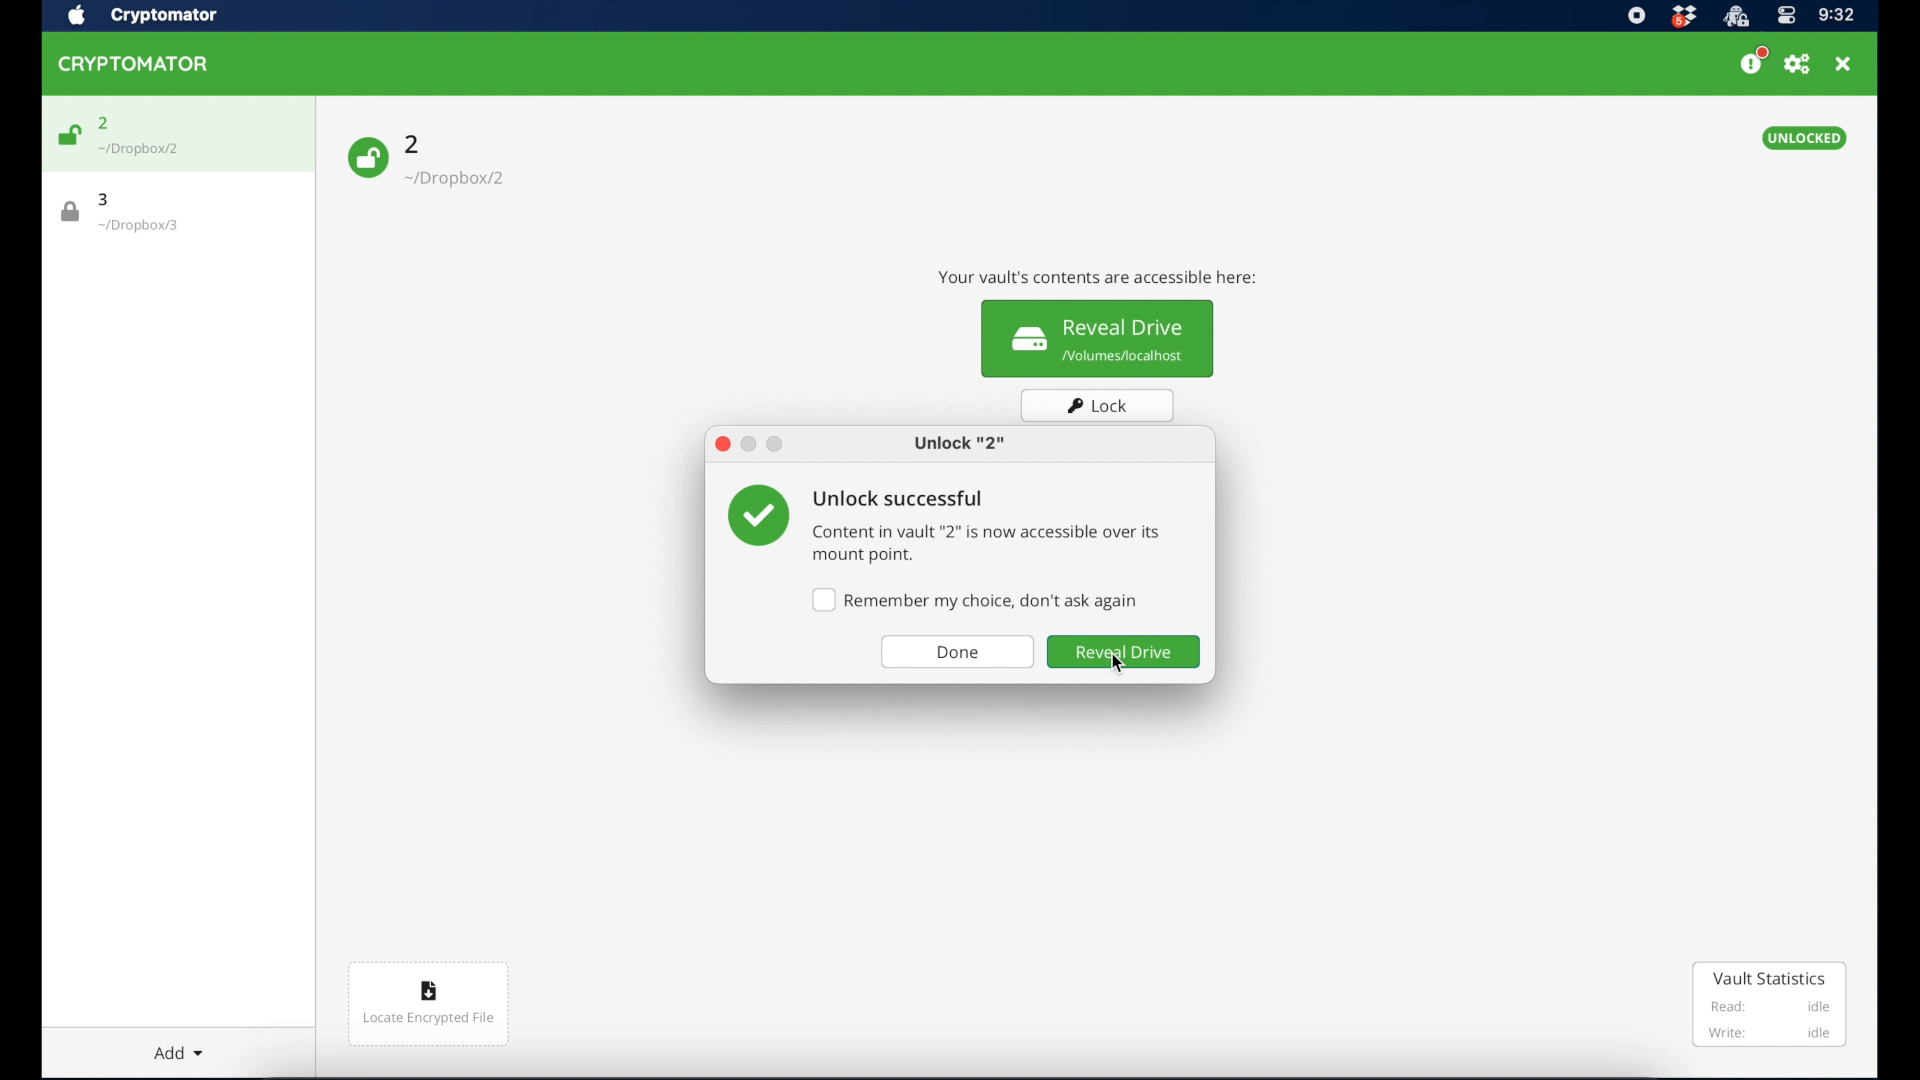 This screenshot has height=1080, width=1920. Describe the element at coordinates (69, 135) in the screenshot. I see `unlock icon` at that location.